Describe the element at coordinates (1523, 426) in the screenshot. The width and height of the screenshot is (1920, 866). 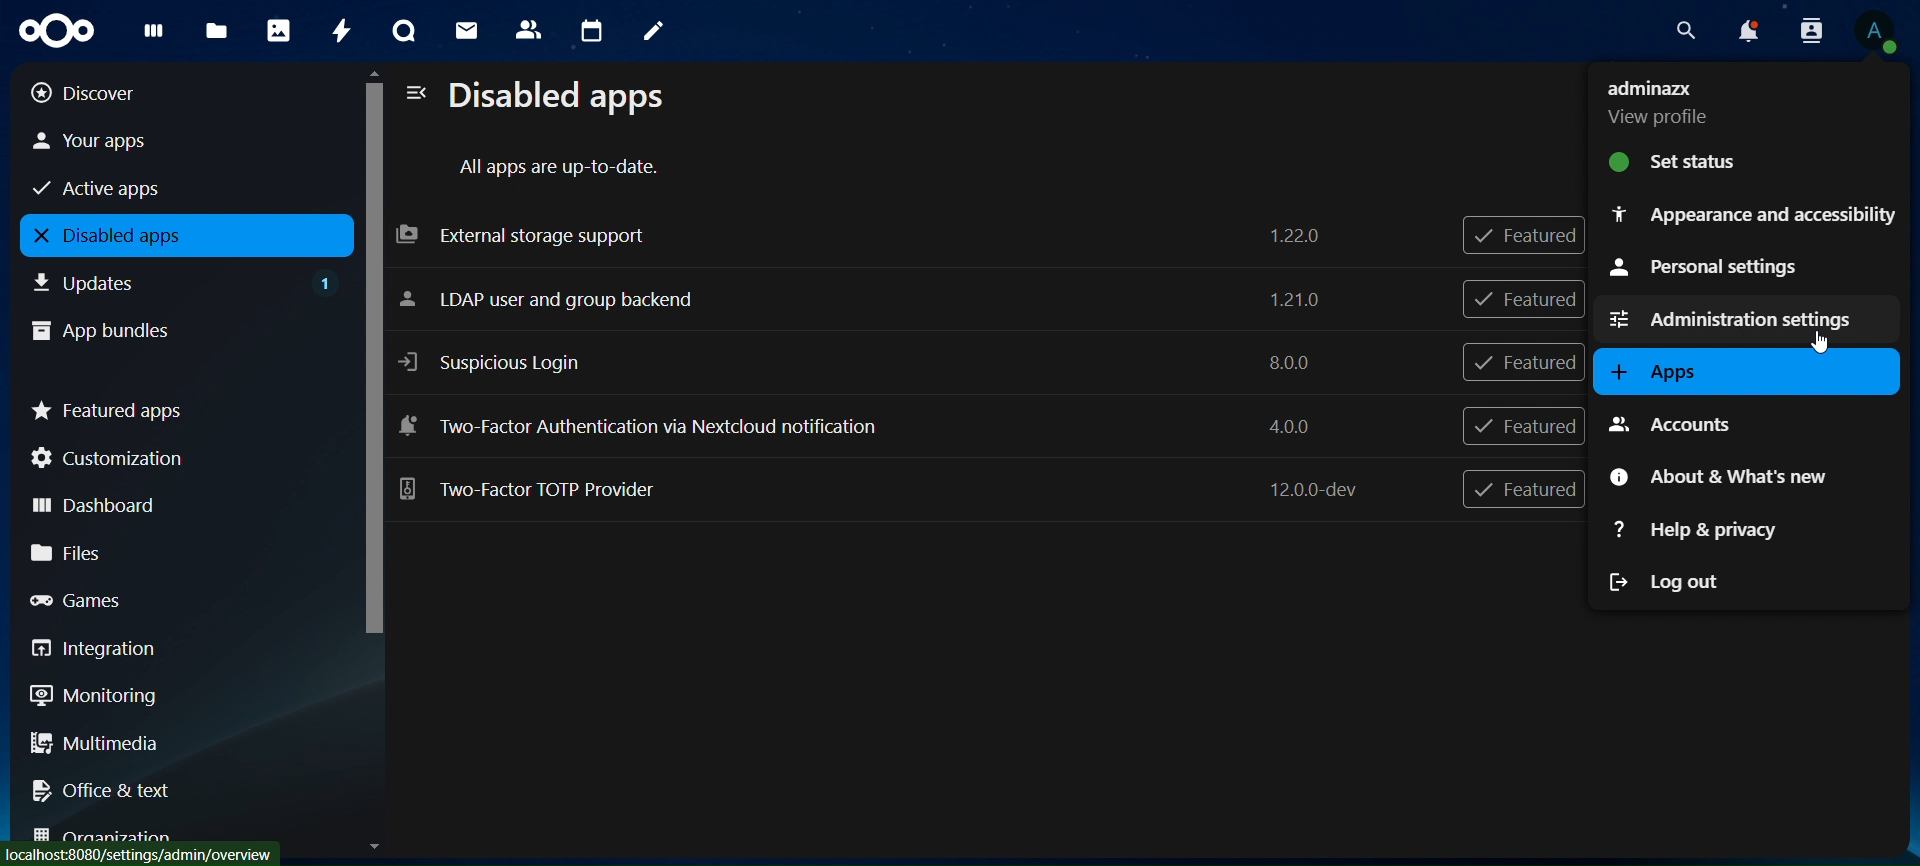
I see `featured` at that location.